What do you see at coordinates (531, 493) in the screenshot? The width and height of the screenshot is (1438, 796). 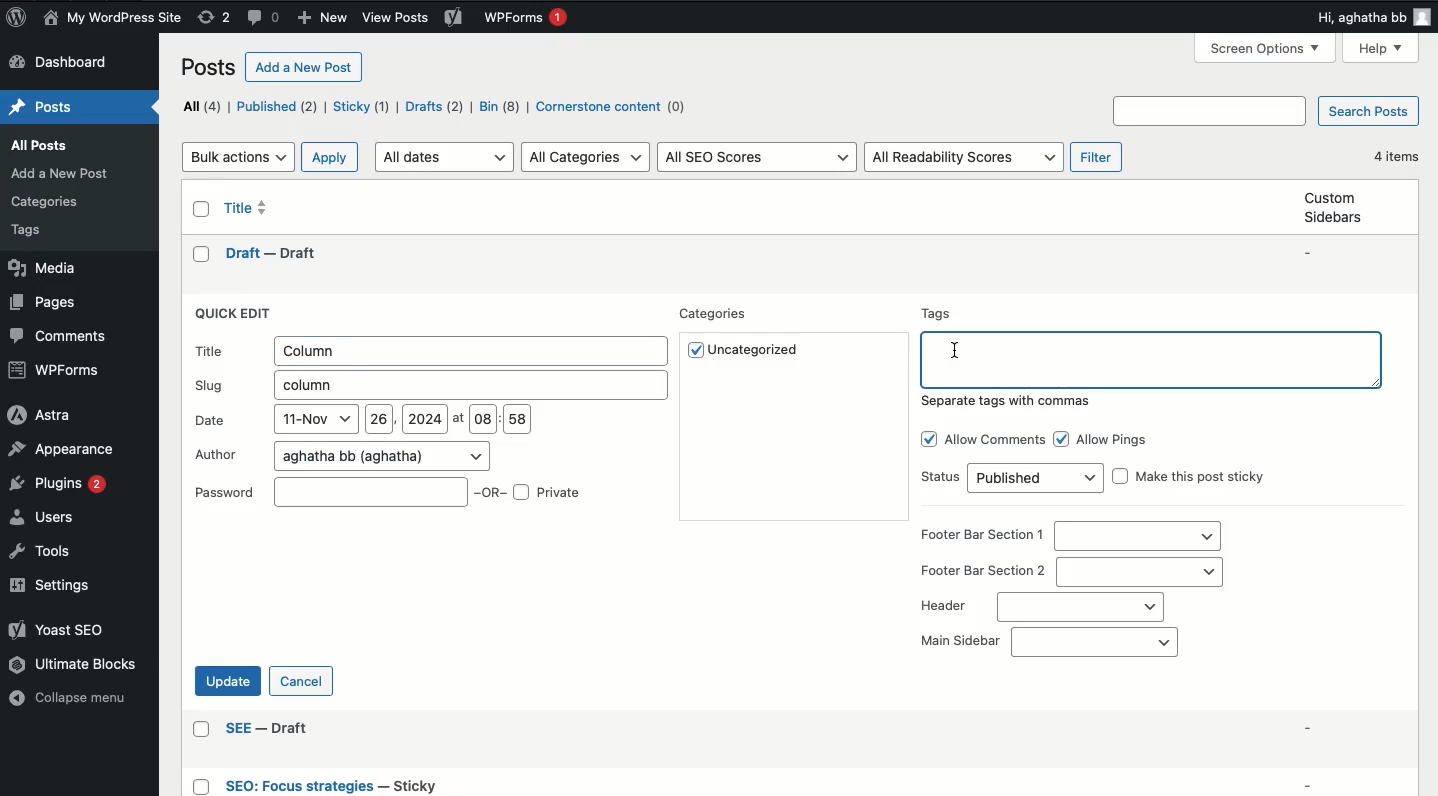 I see `OR Private` at bounding box center [531, 493].